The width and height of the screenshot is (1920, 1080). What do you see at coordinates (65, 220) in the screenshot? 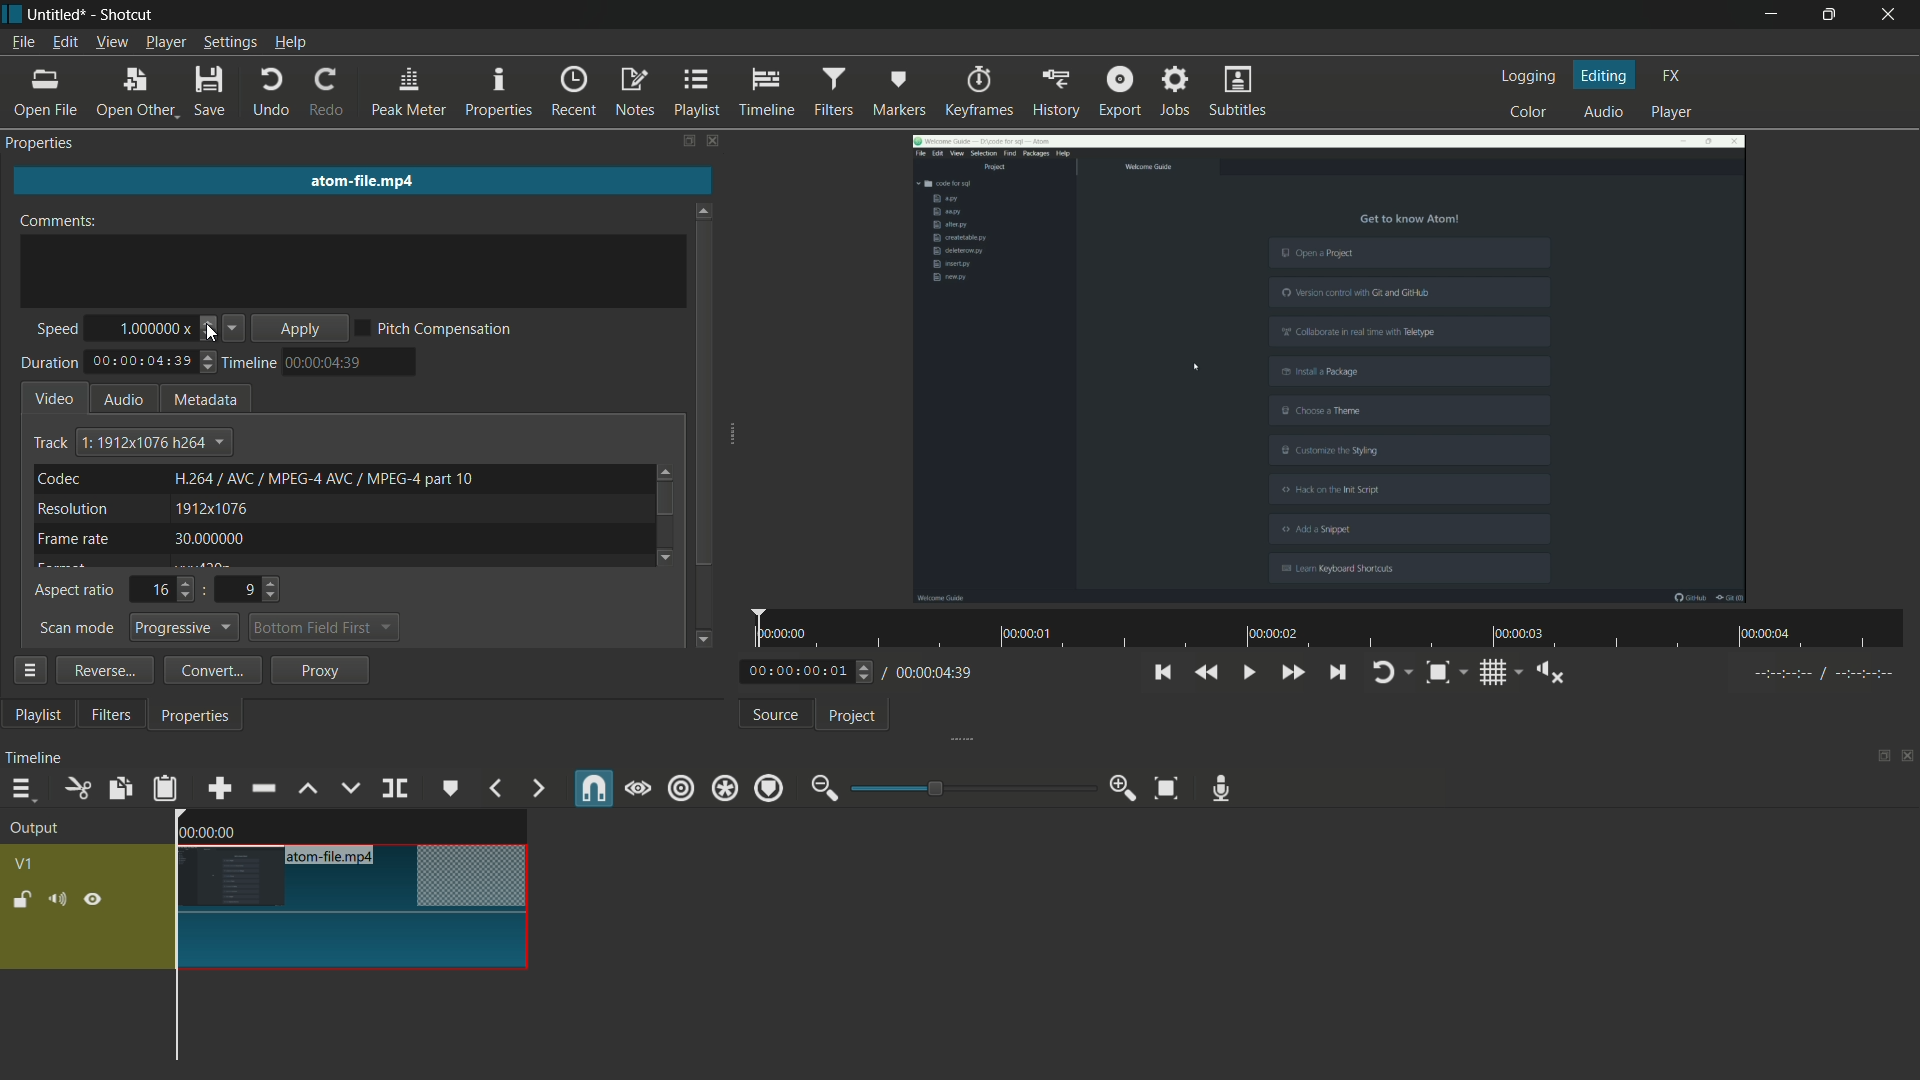
I see `comments` at bounding box center [65, 220].